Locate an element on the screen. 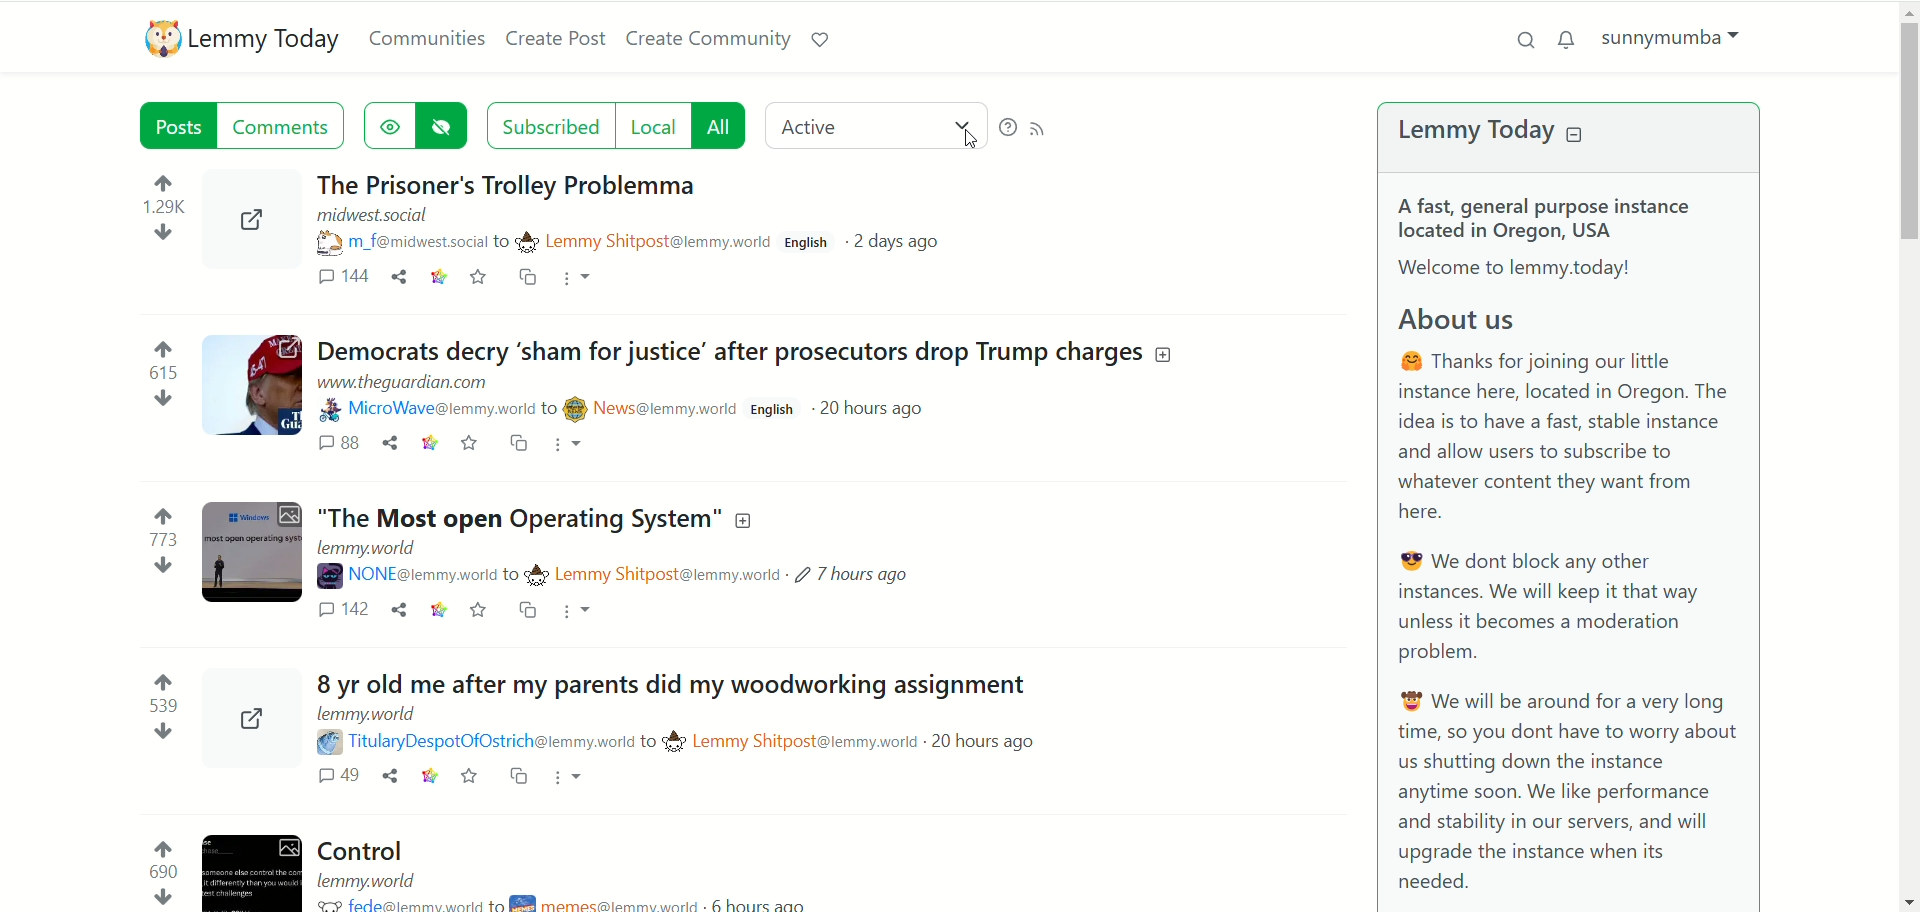 Image resolution: width=1920 pixels, height=912 pixels. search is located at coordinates (1527, 38).